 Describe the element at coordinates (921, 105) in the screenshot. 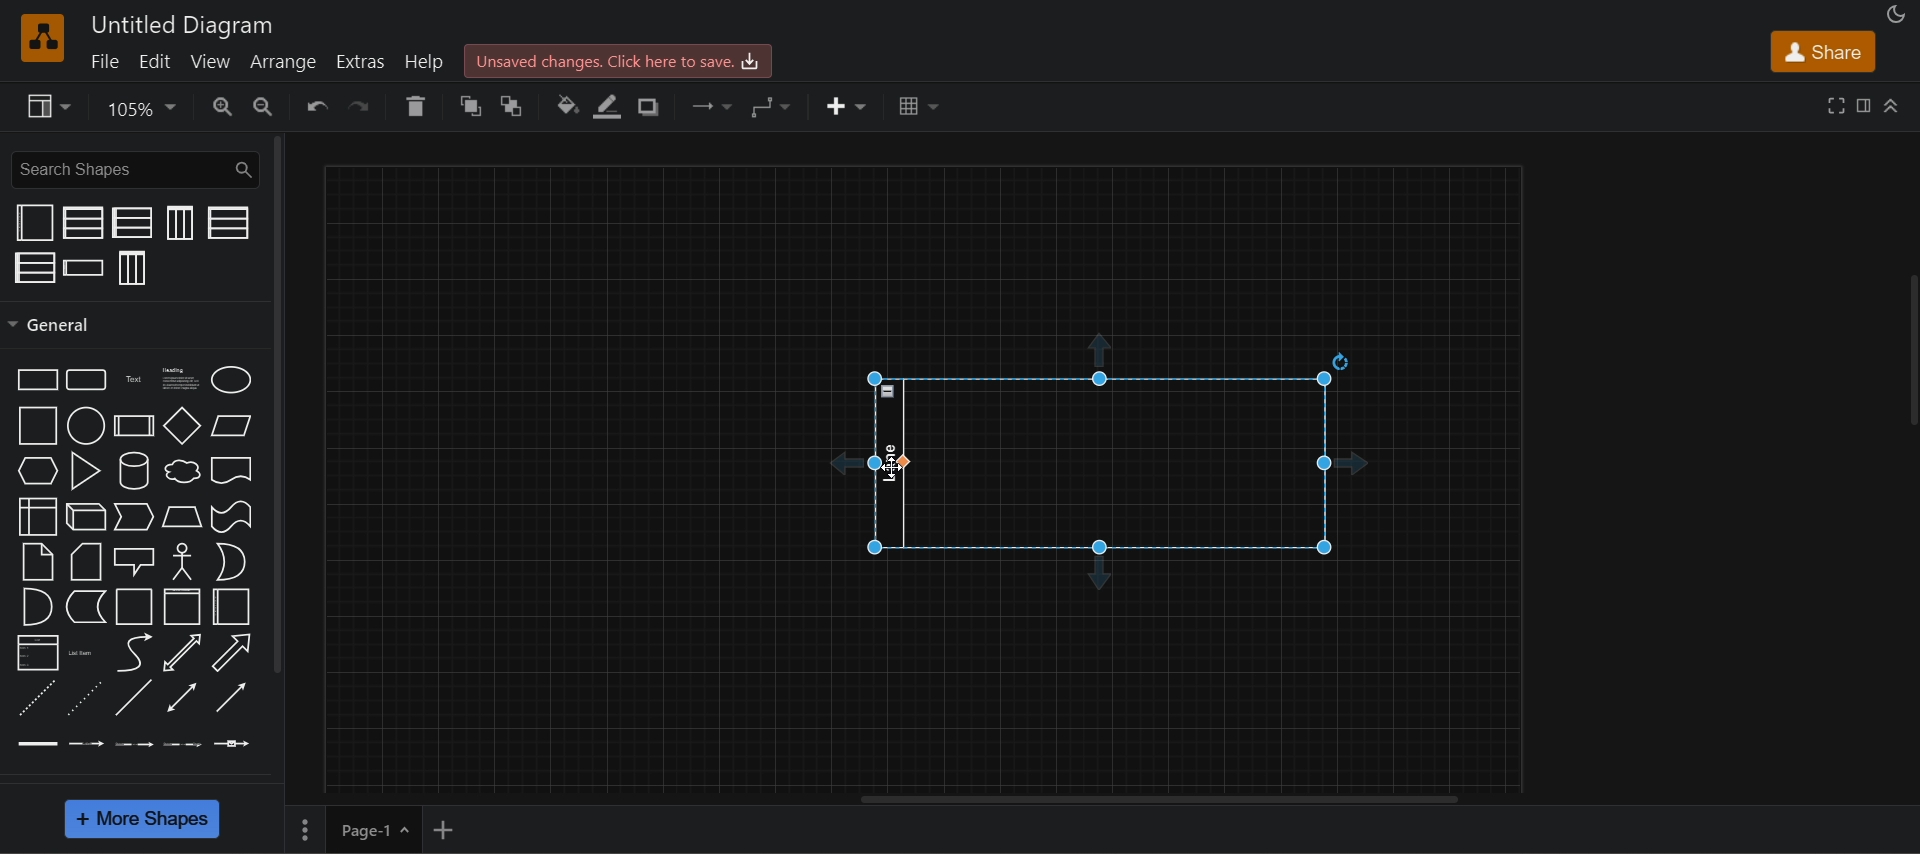

I see `table` at that location.